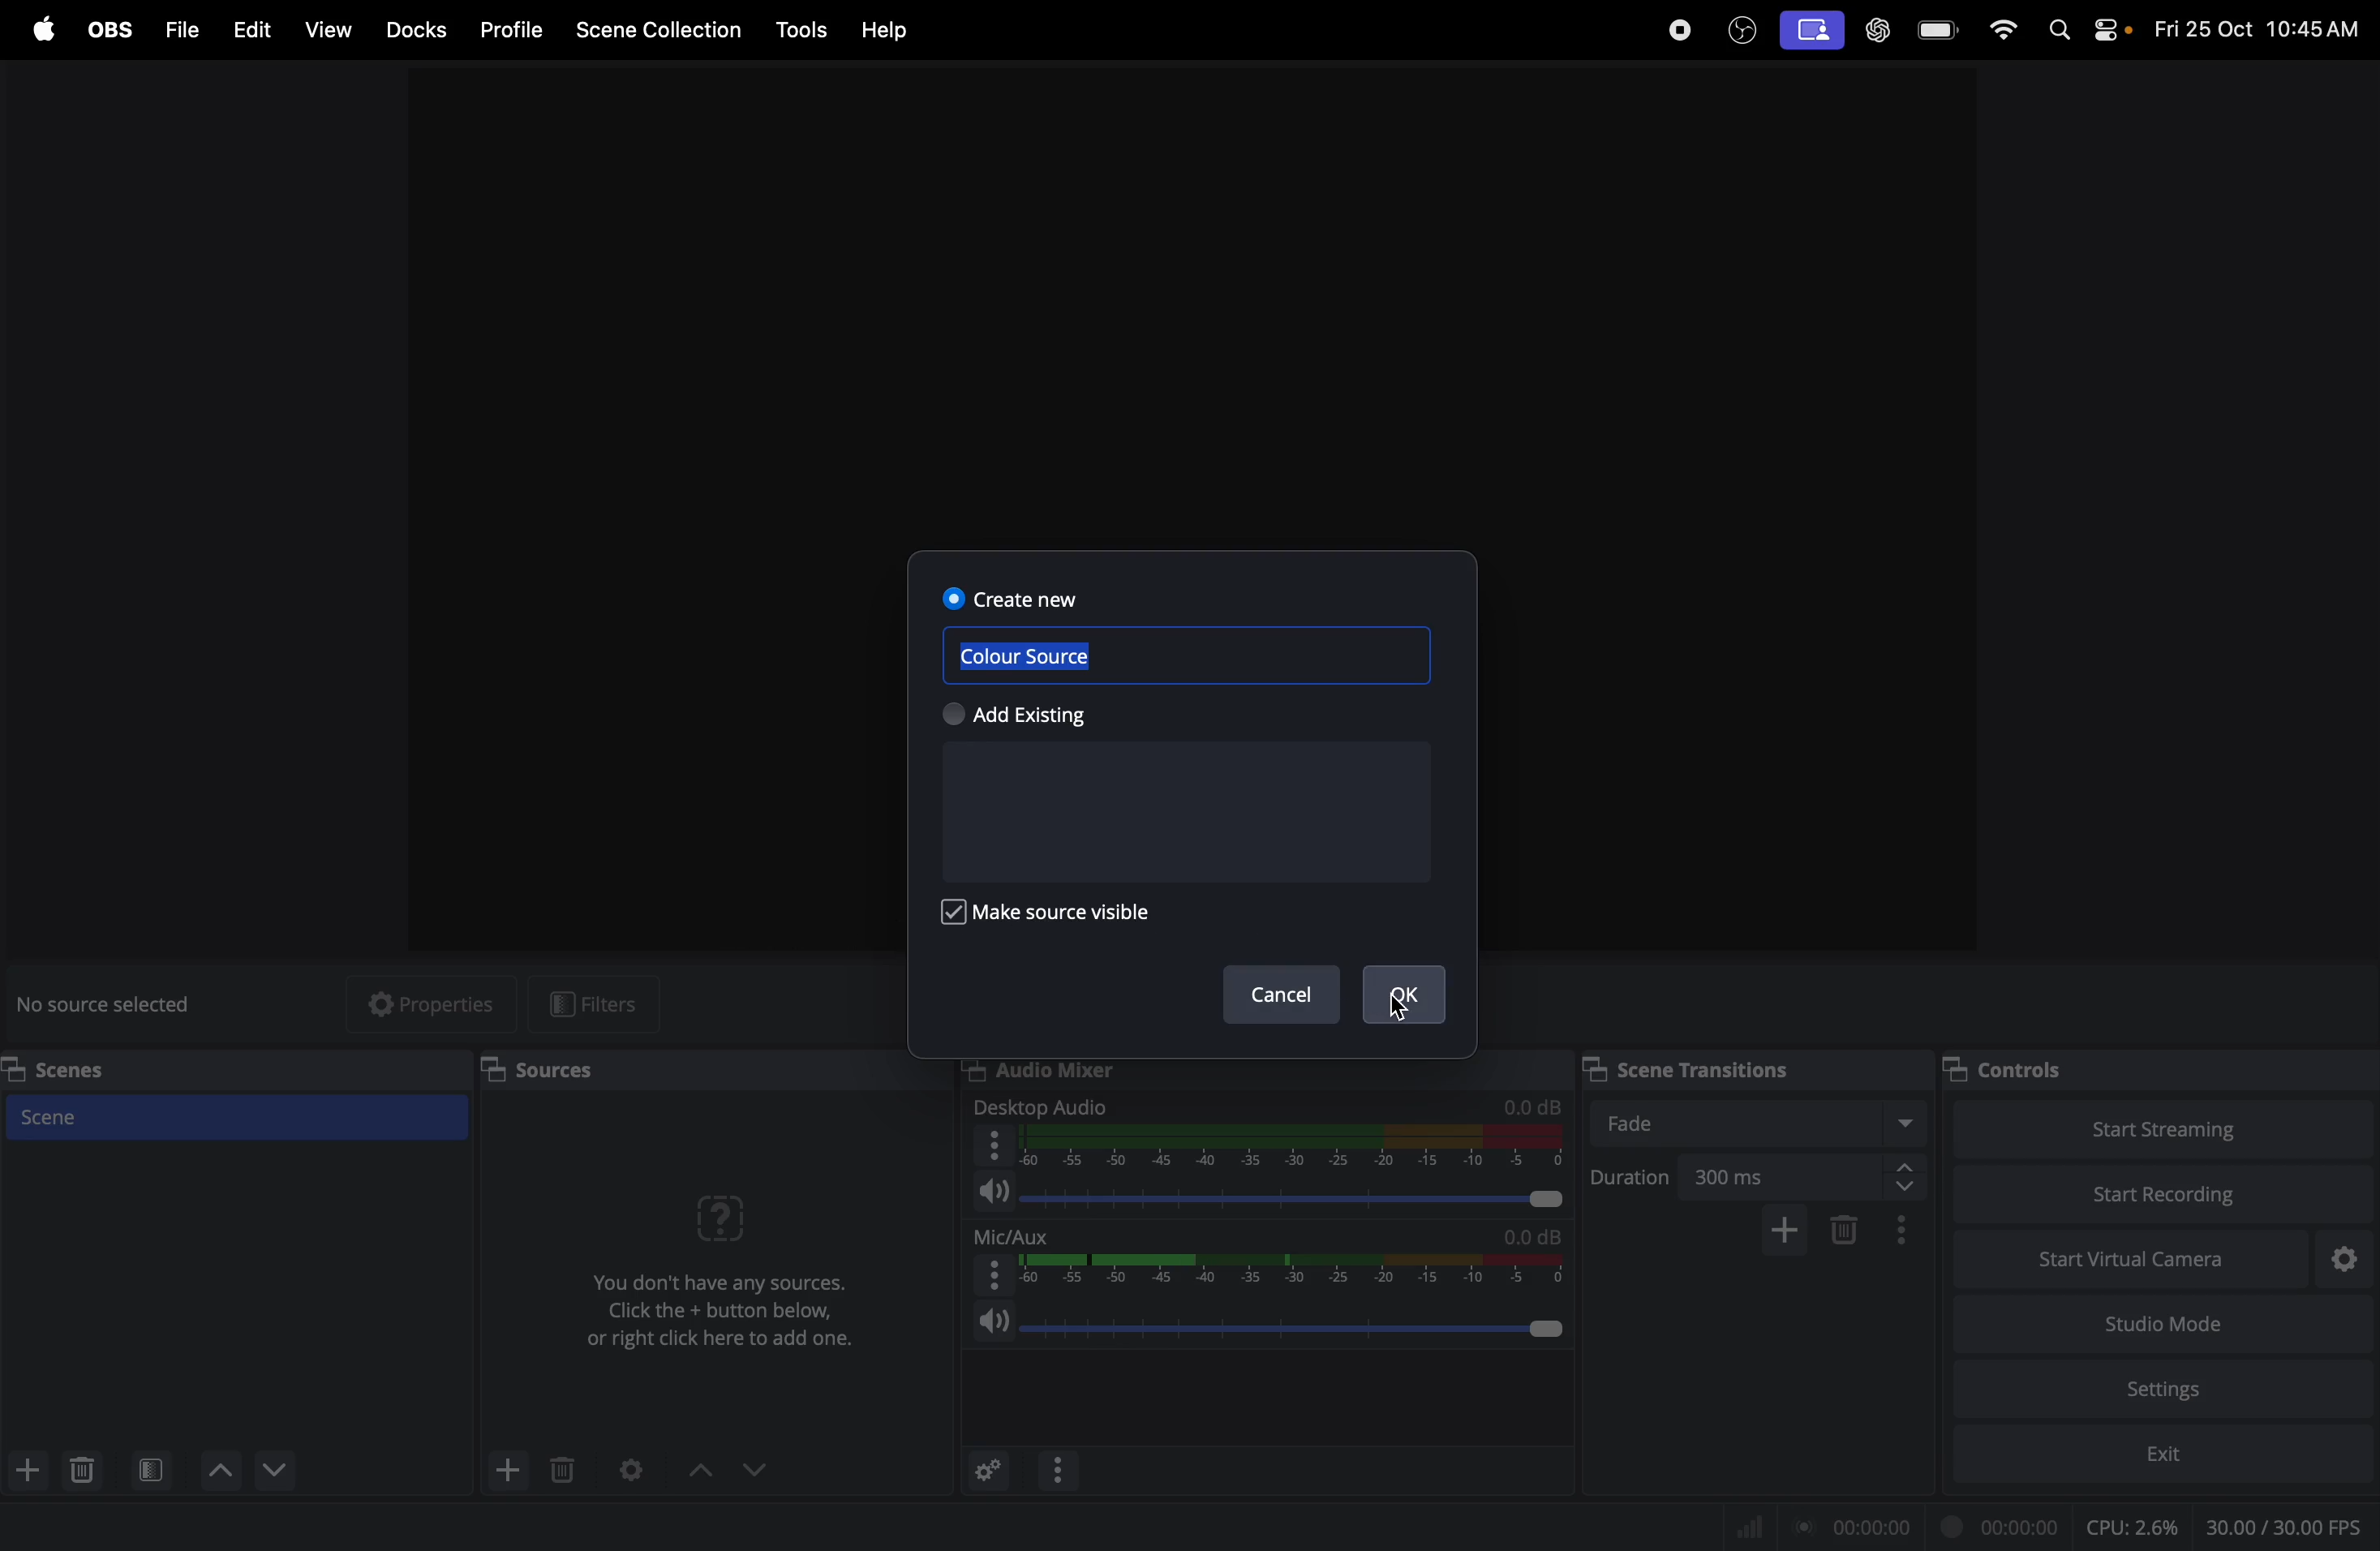  What do you see at coordinates (1806, 1177) in the screenshot?
I see `300ms` at bounding box center [1806, 1177].